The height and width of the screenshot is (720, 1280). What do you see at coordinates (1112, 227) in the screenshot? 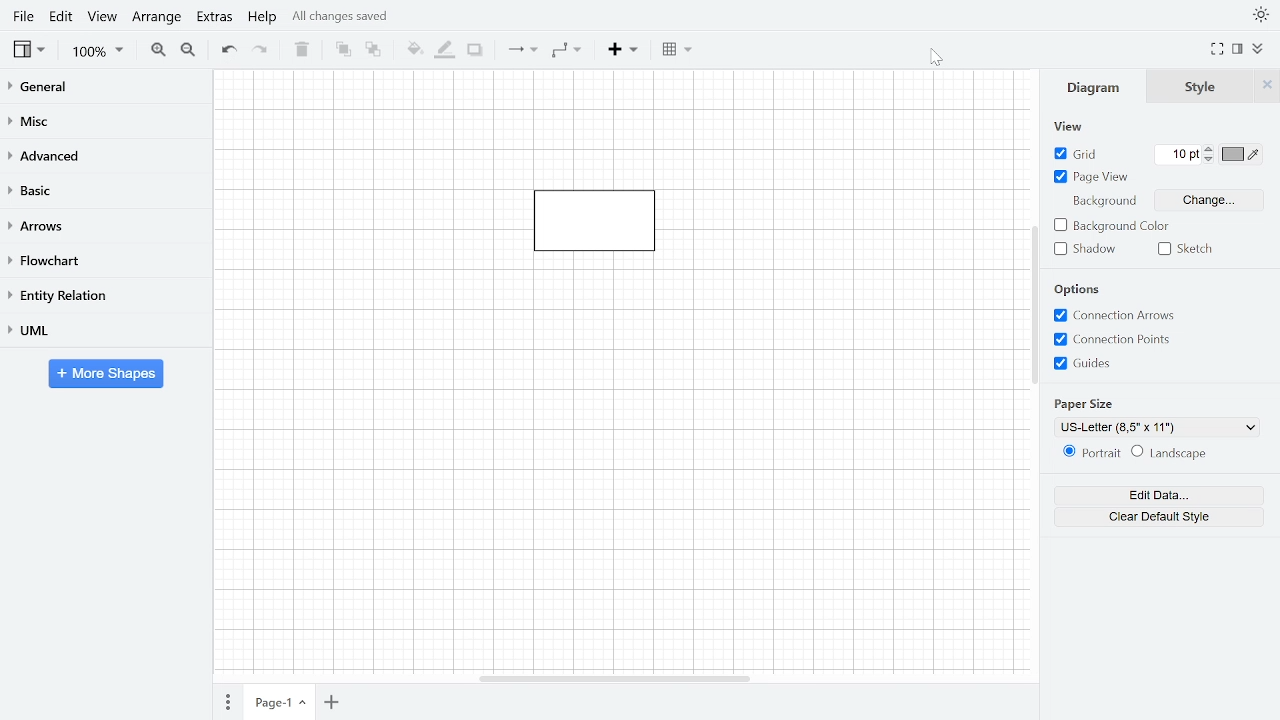
I see `Background color` at bounding box center [1112, 227].